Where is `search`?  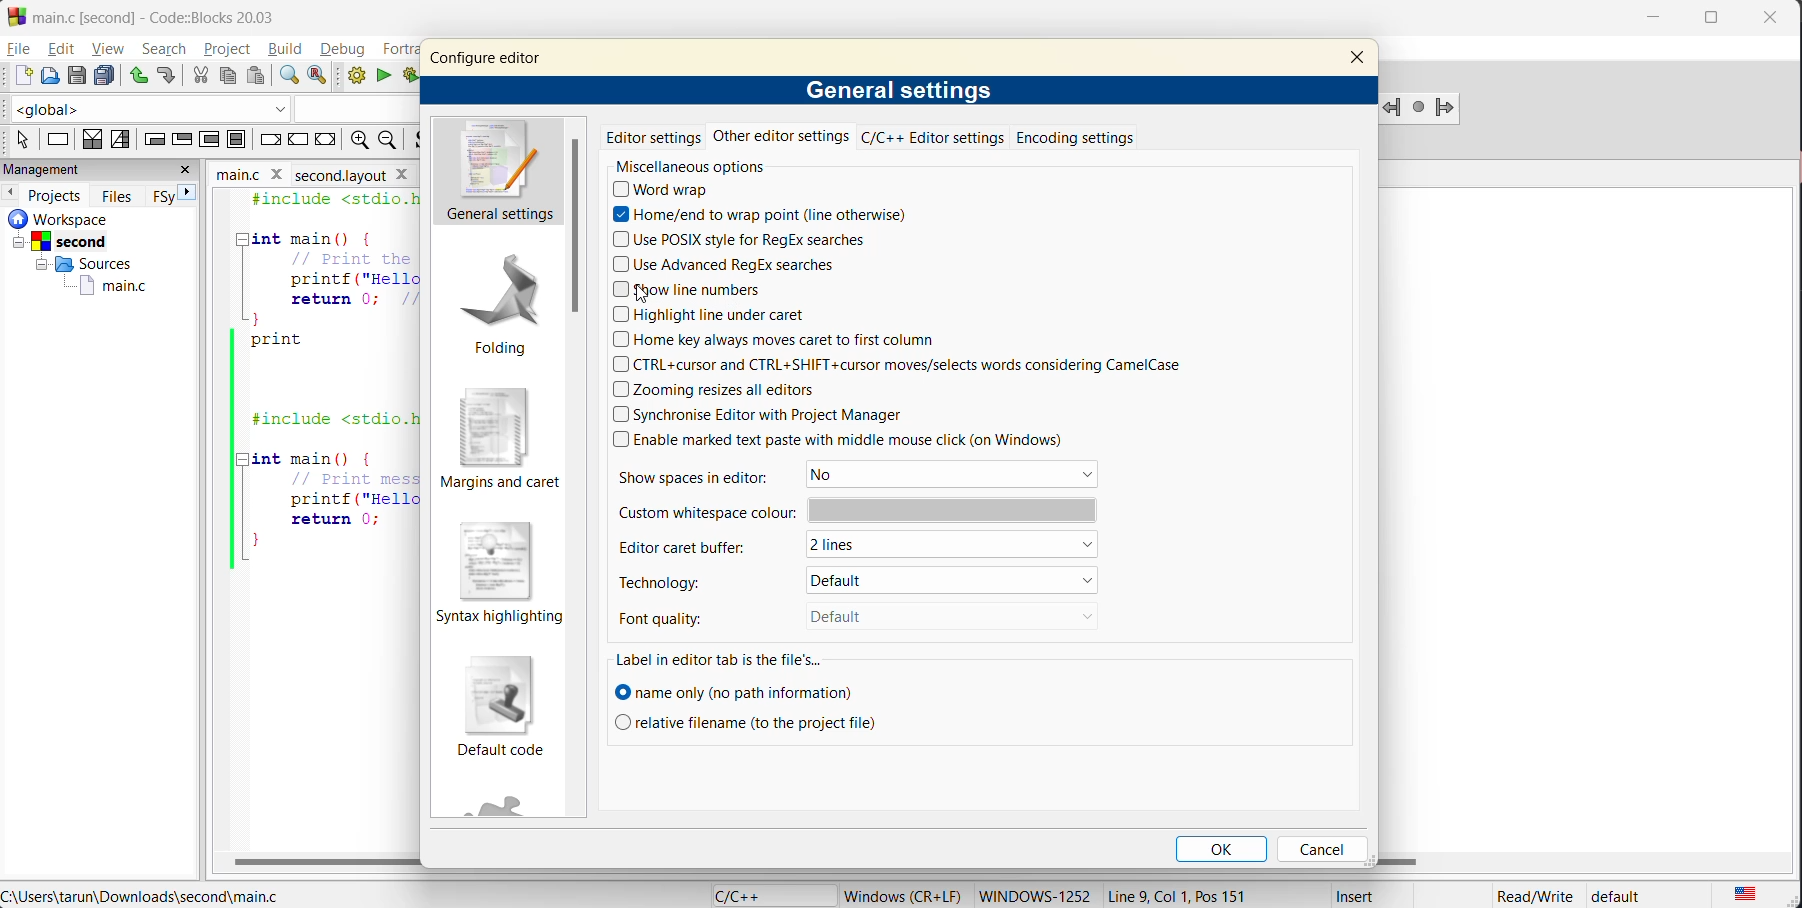
search is located at coordinates (168, 49).